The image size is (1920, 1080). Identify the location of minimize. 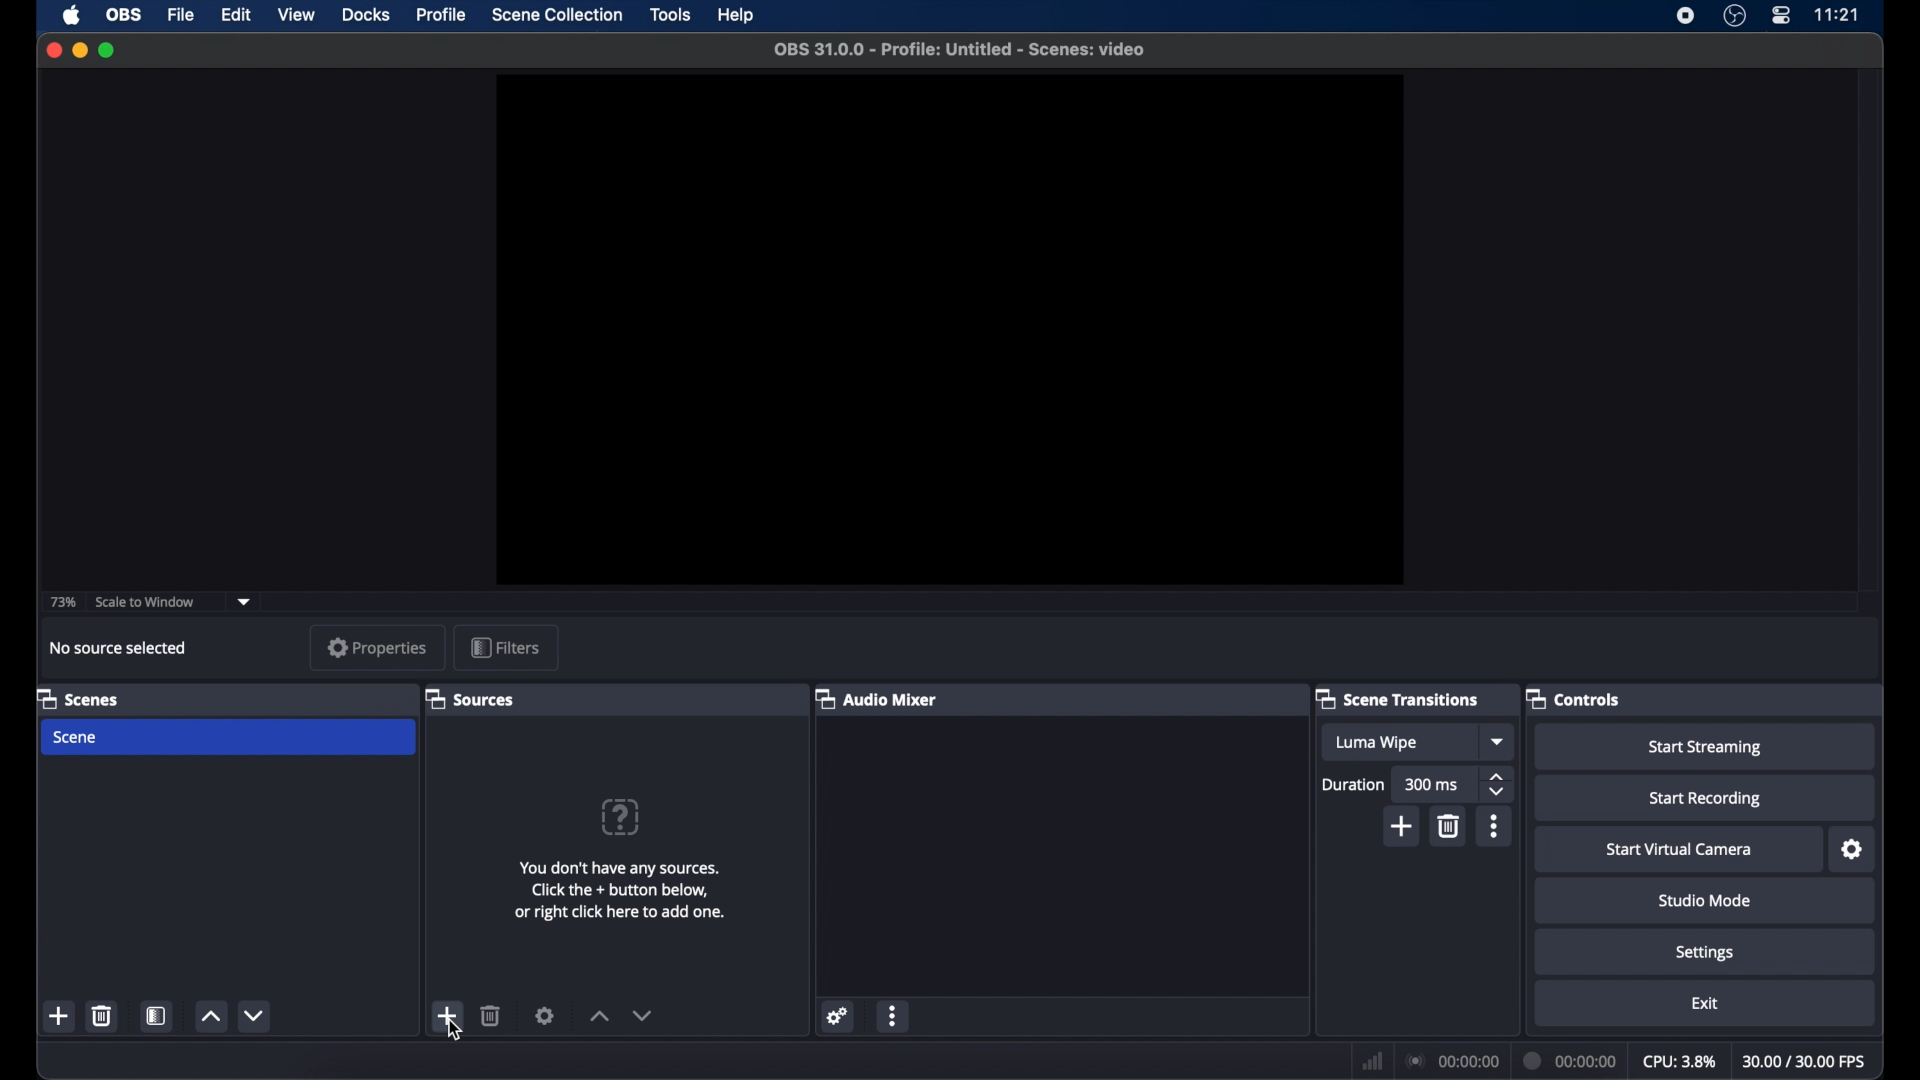
(79, 50).